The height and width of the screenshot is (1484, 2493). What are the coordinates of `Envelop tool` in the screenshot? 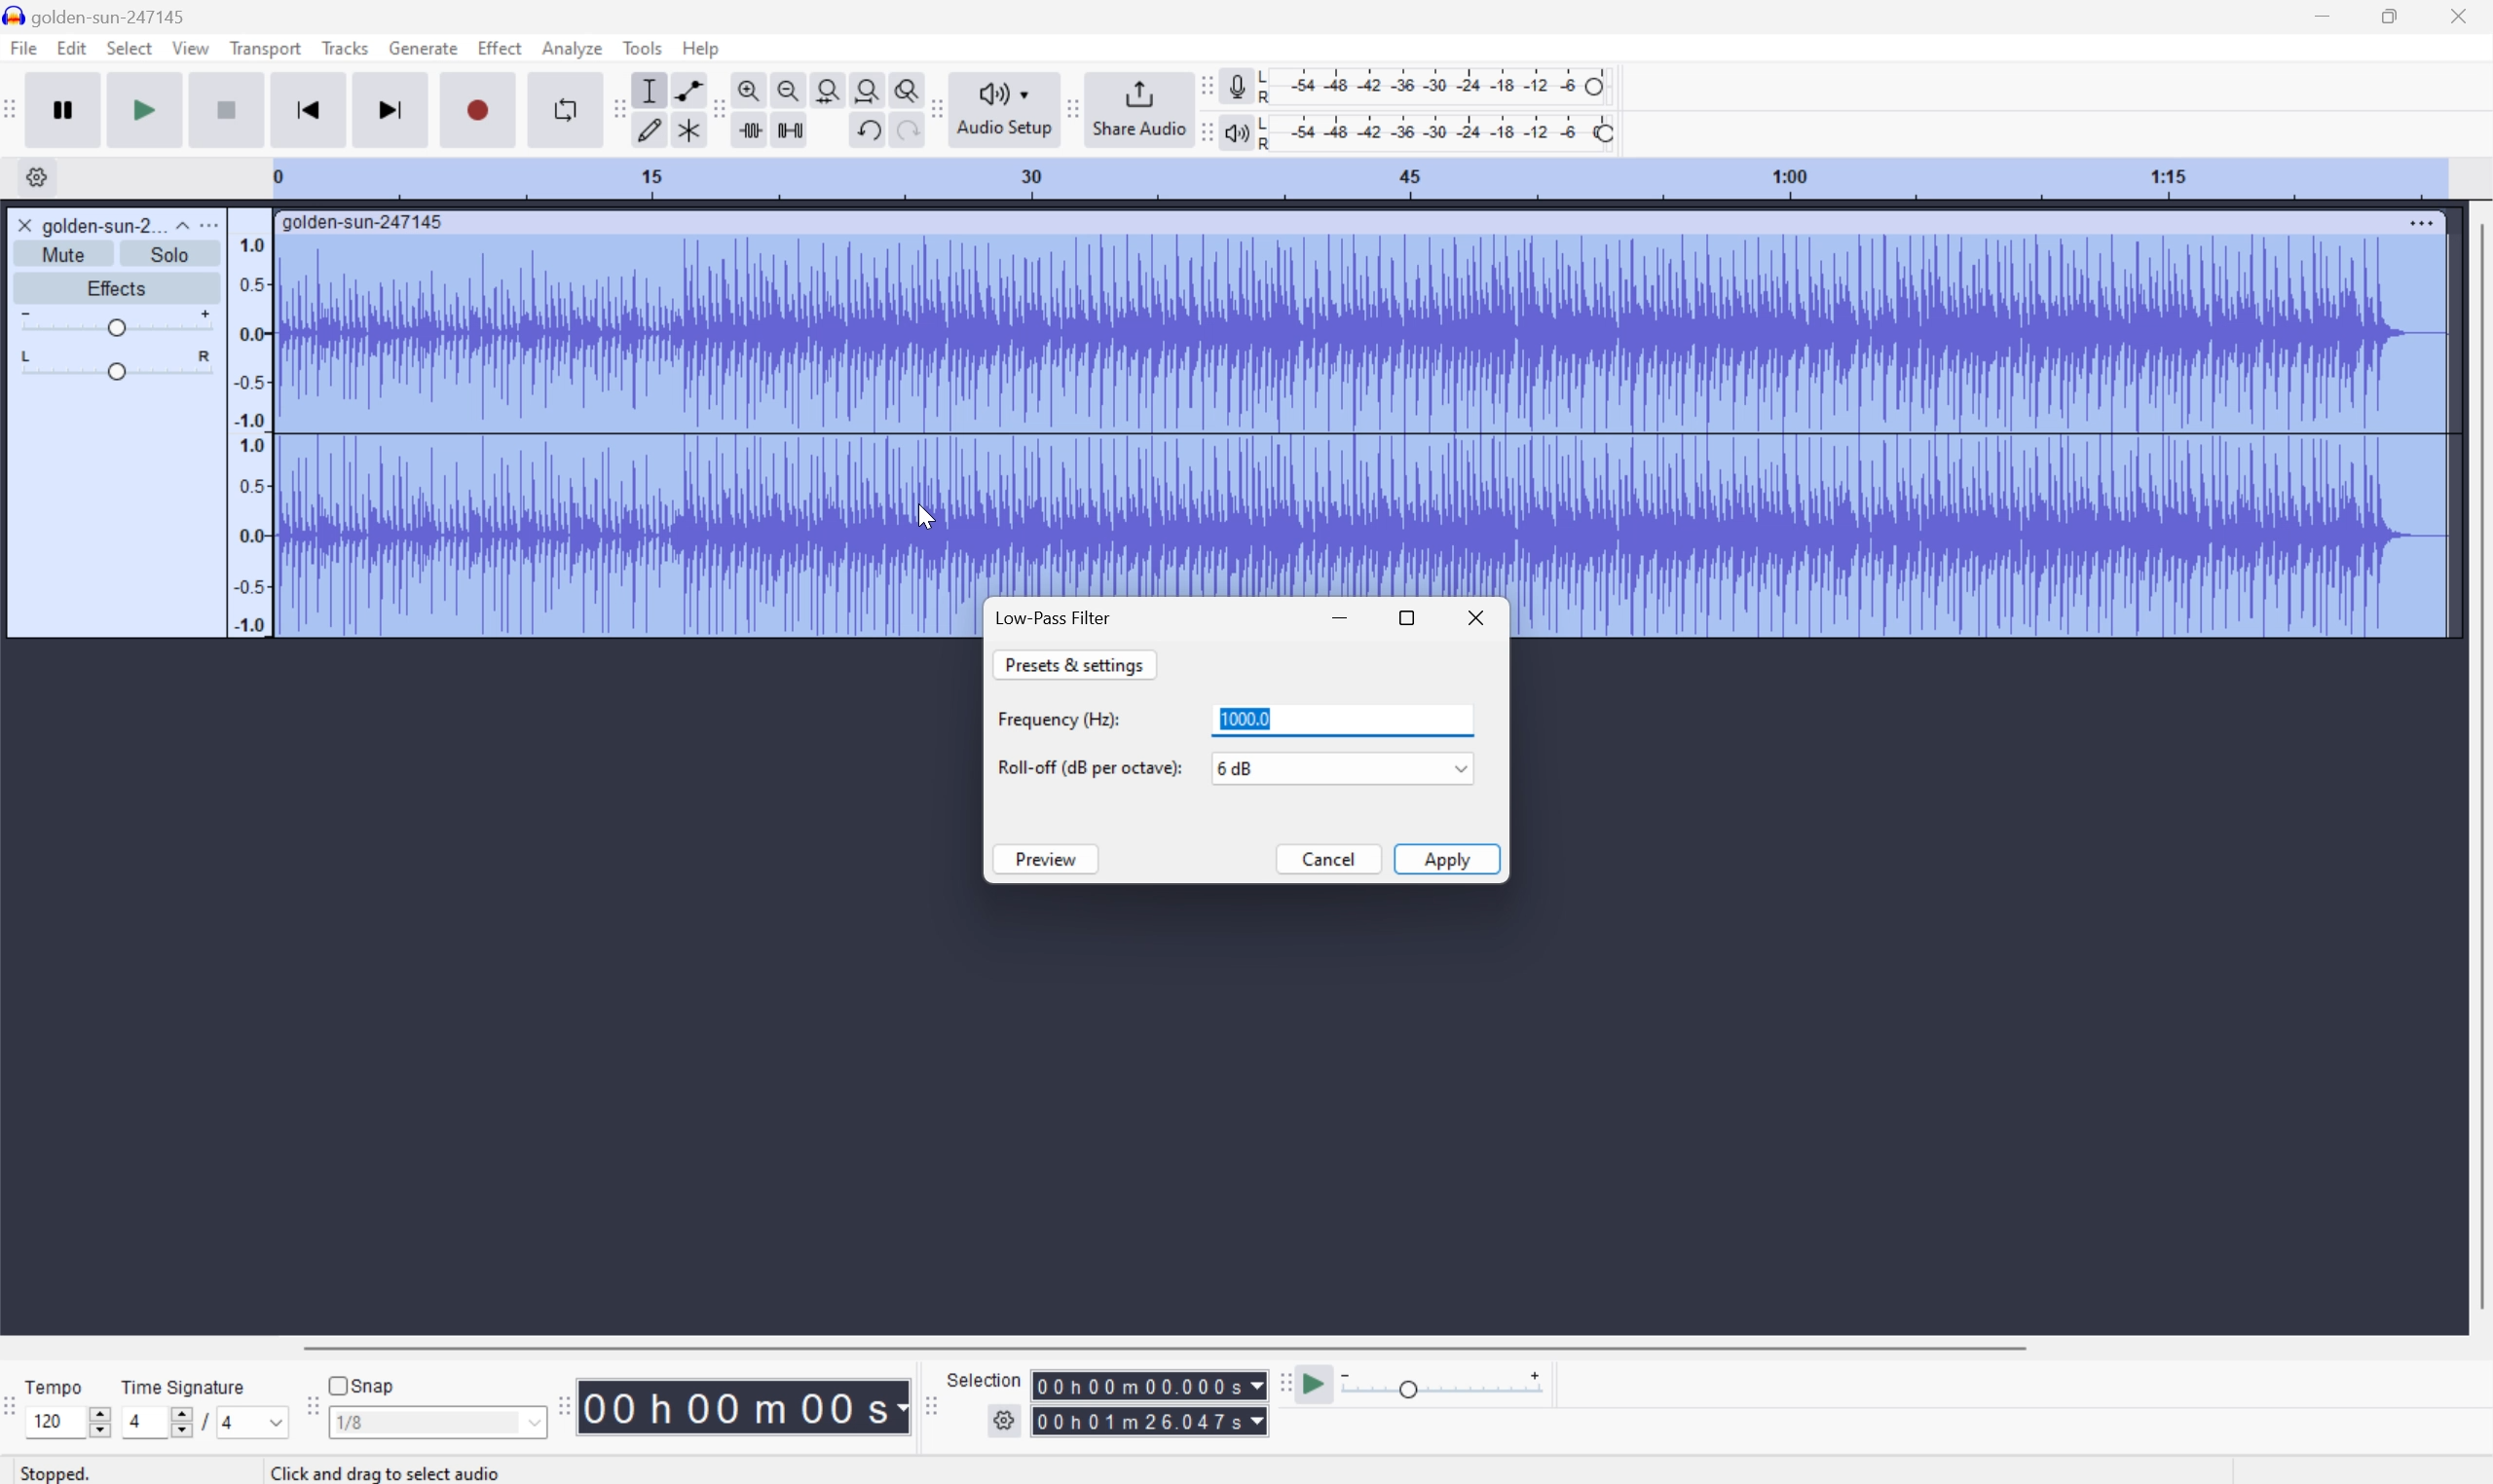 It's located at (684, 89).